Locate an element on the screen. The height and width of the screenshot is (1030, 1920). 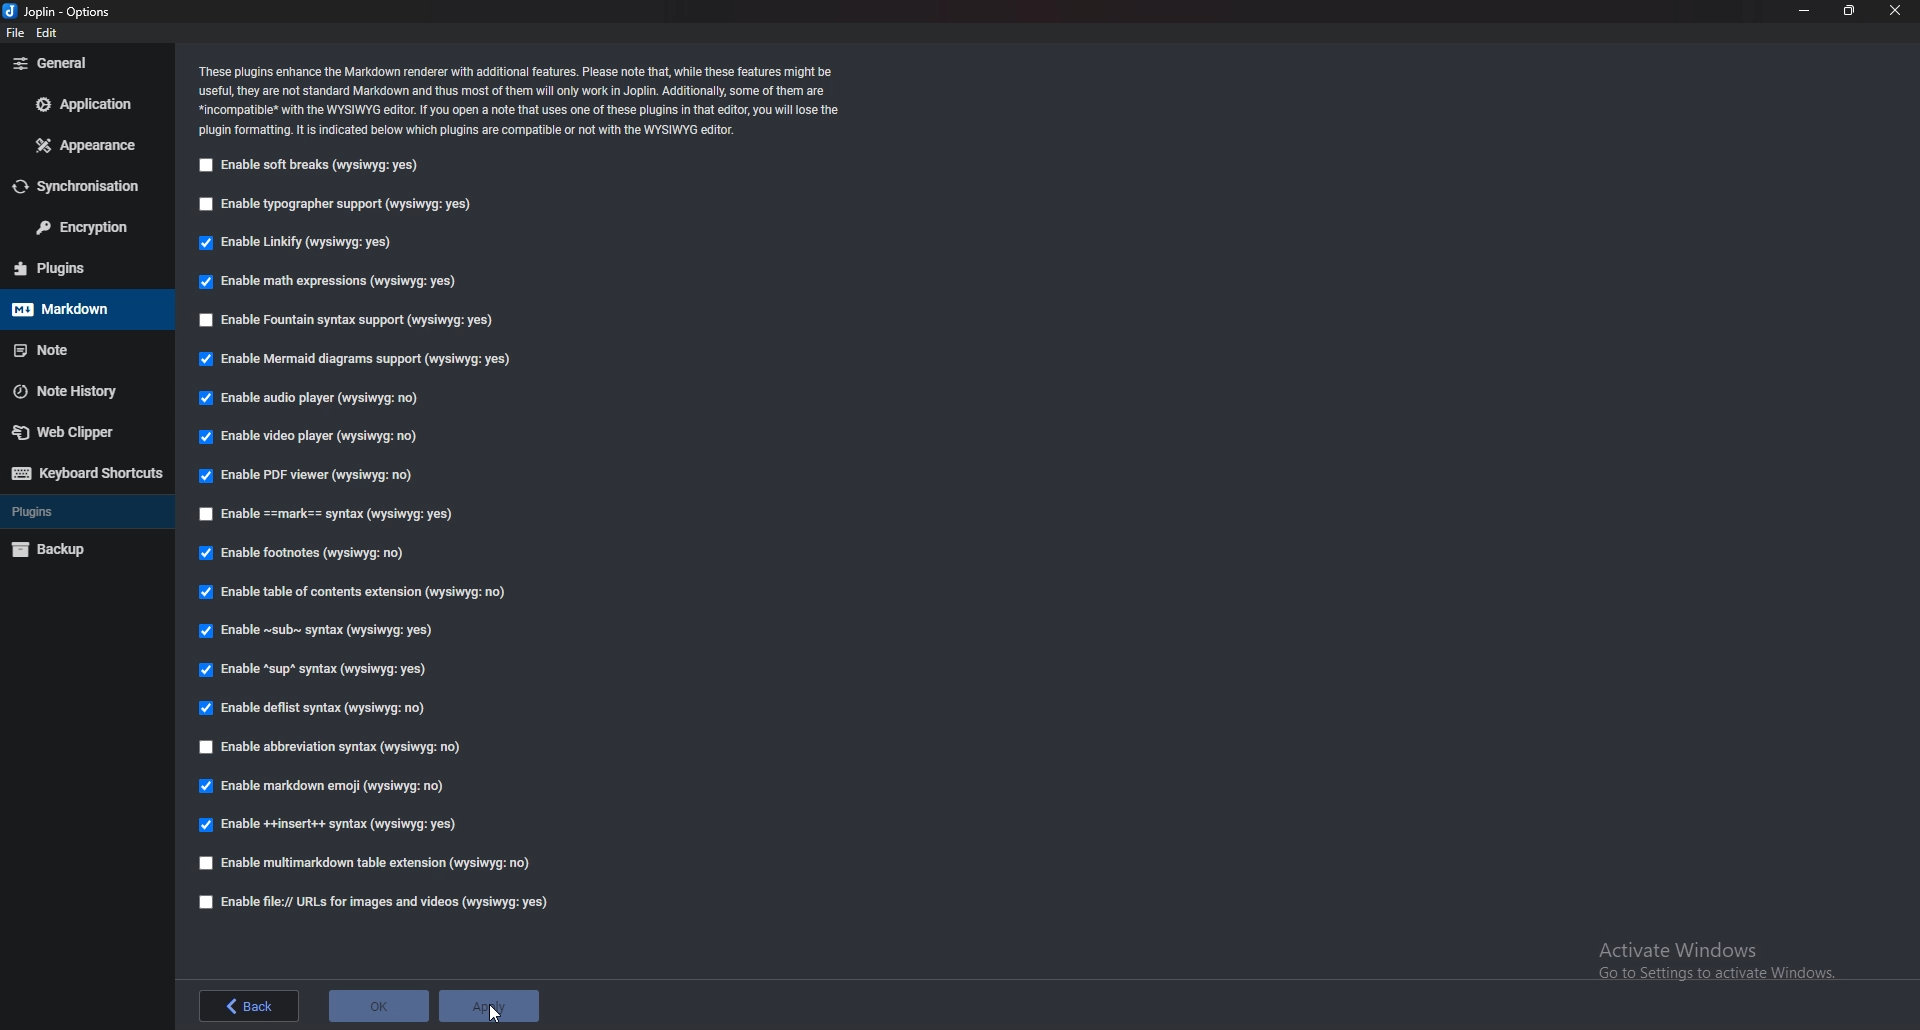
note is located at coordinates (75, 350).